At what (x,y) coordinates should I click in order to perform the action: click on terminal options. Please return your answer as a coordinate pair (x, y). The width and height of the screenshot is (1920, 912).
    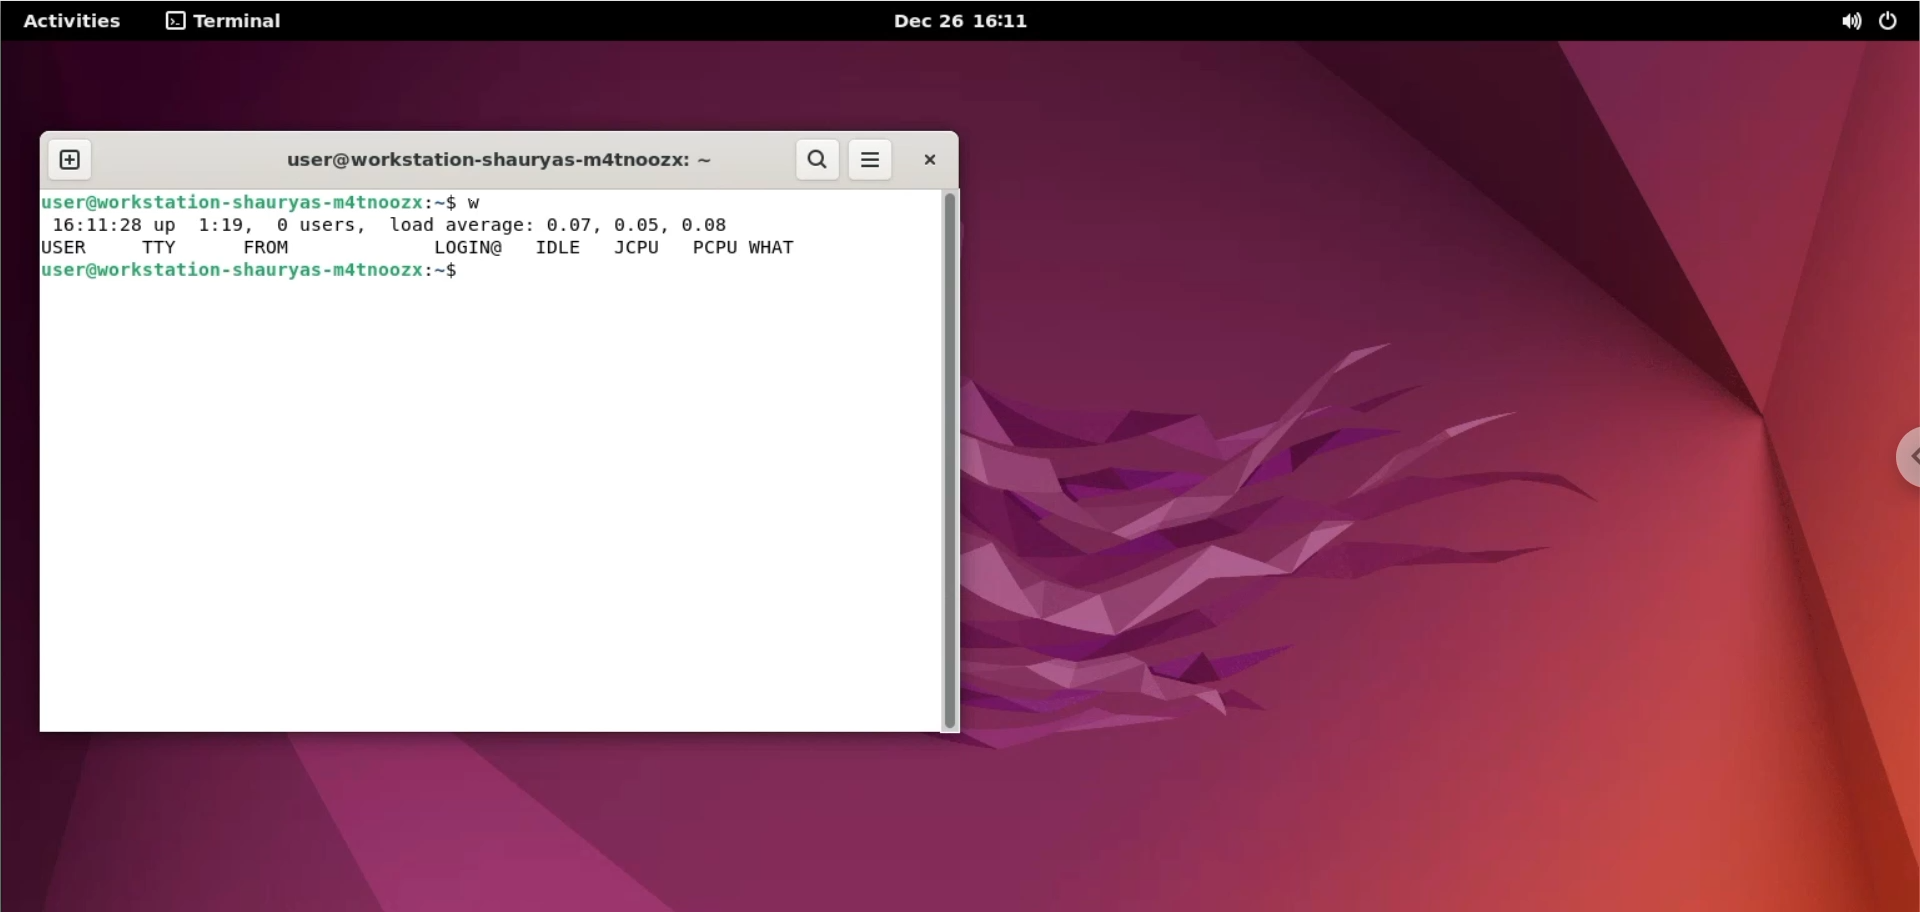
    Looking at the image, I should click on (232, 23).